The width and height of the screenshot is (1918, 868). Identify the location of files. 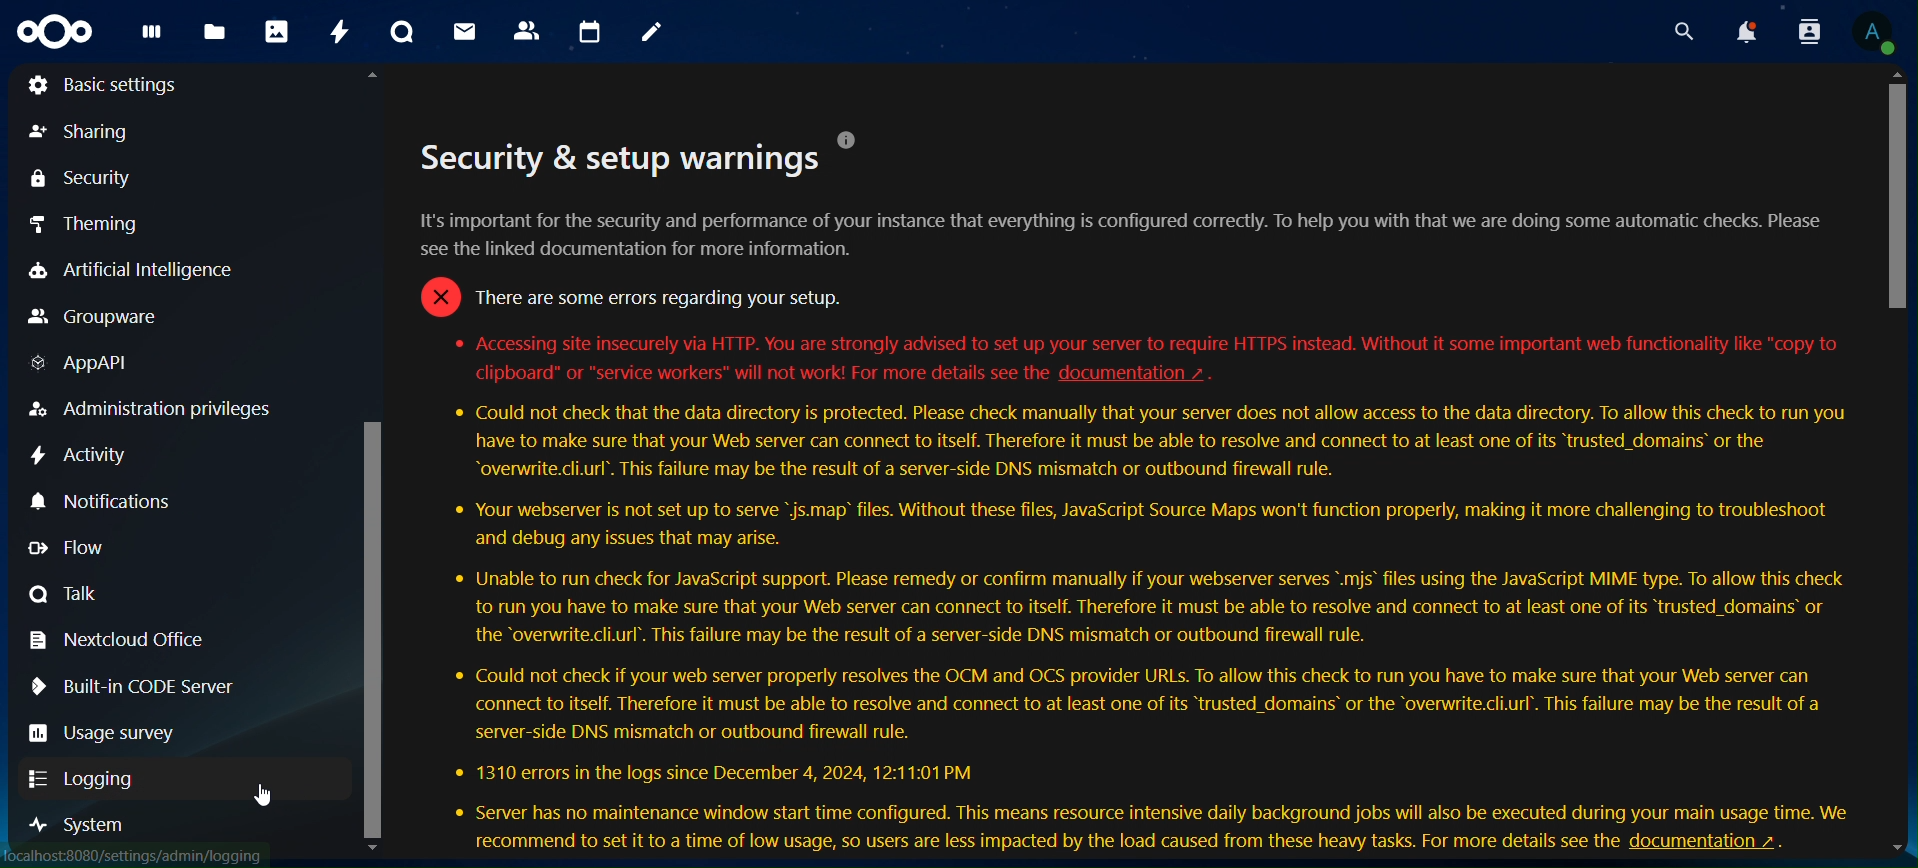
(213, 32).